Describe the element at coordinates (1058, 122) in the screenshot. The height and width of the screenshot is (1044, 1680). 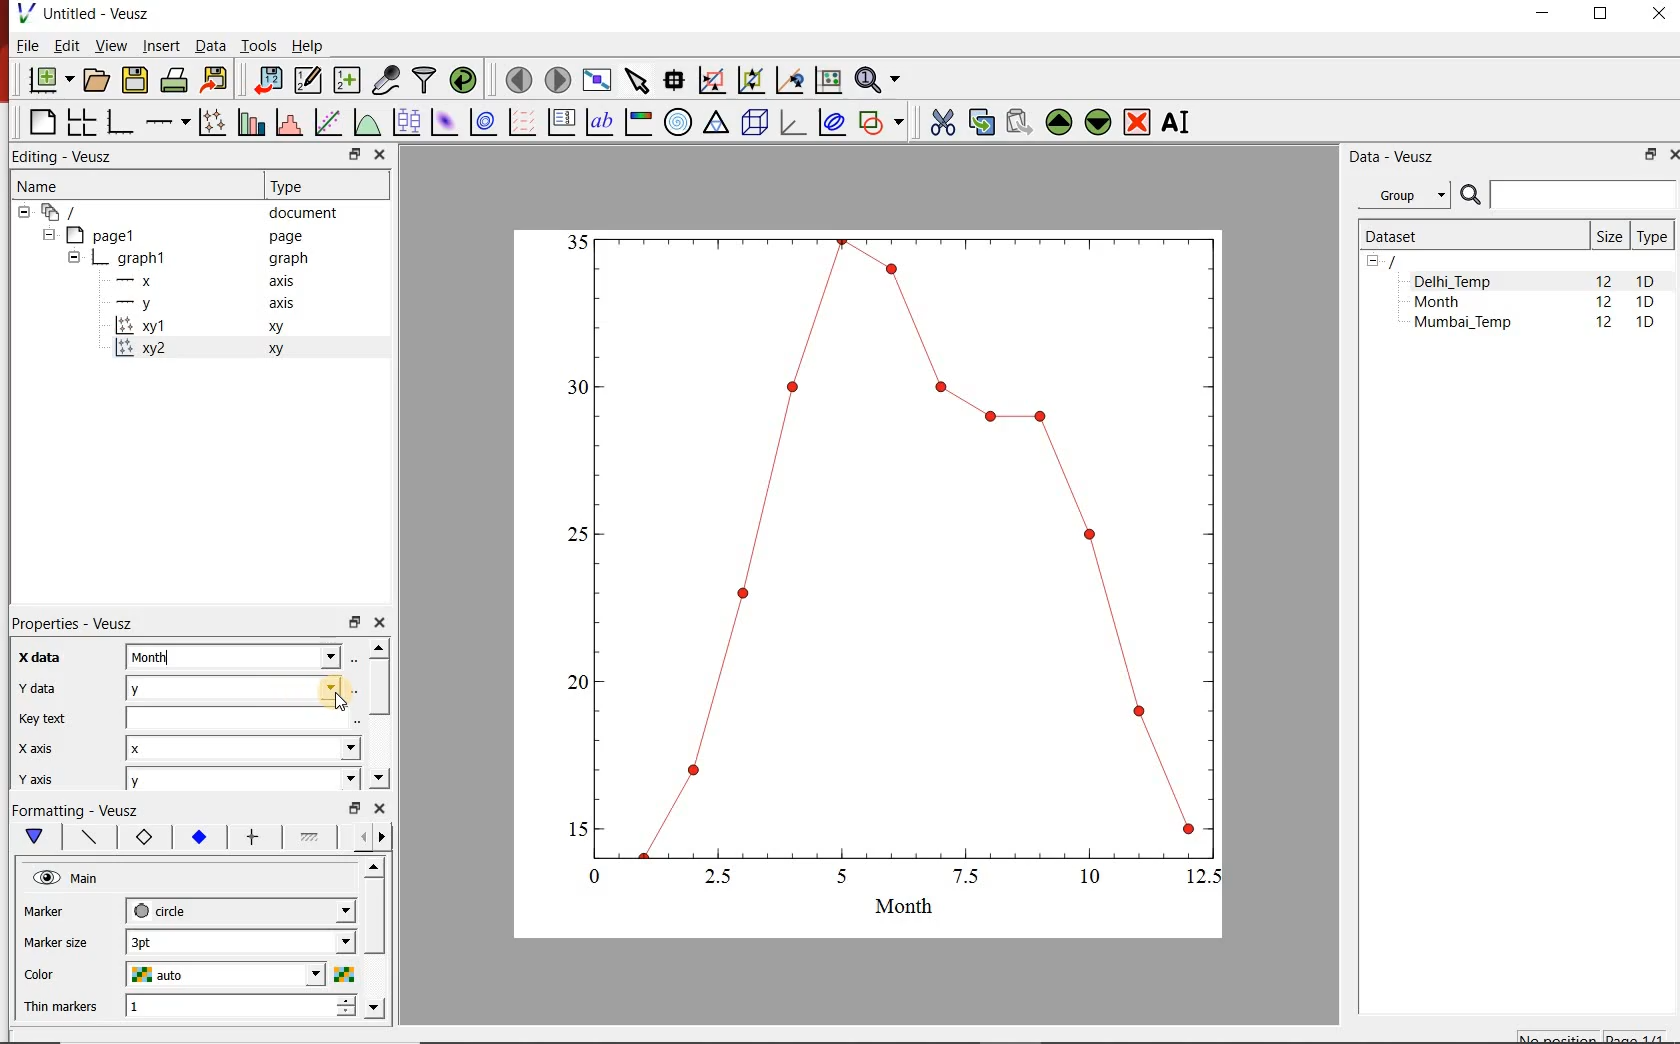
I see `move the selected widget up` at that location.